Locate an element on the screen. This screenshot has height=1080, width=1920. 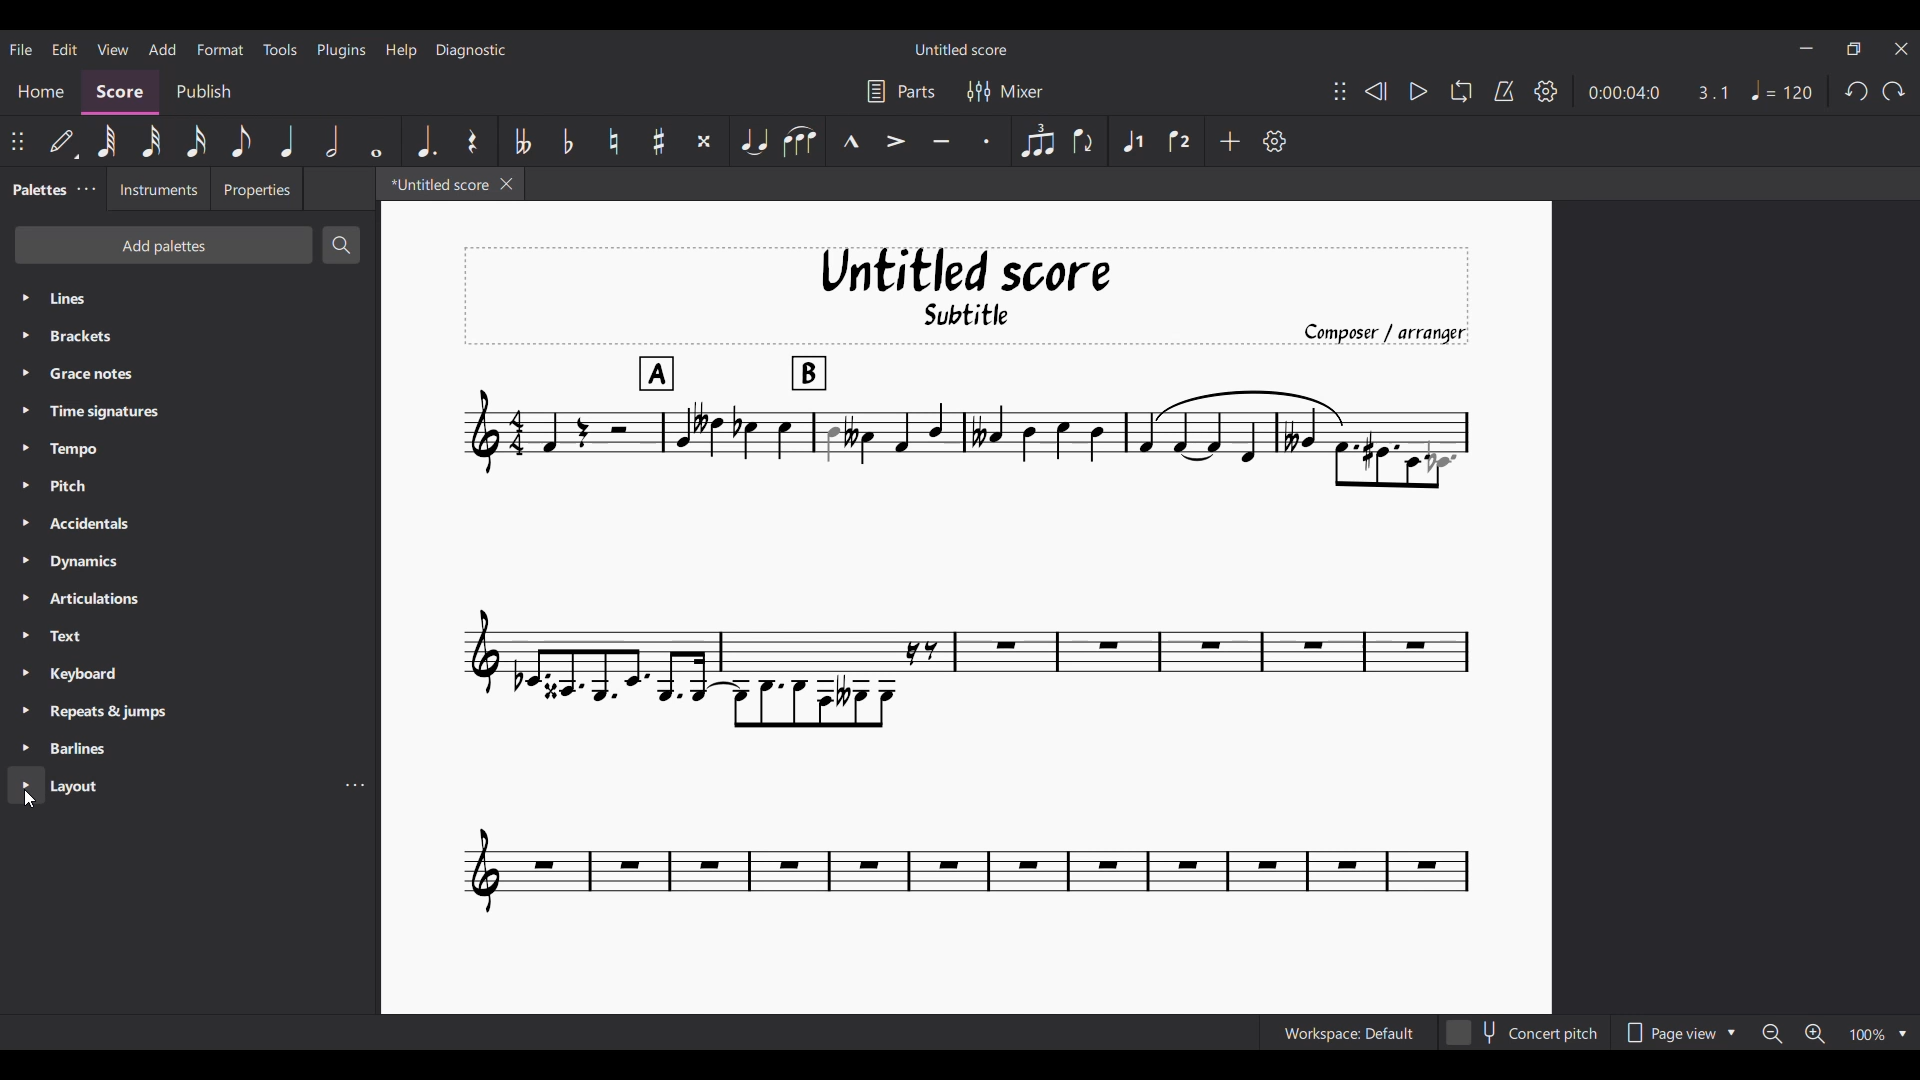
Layout palette settings is located at coordinates (355, 785).